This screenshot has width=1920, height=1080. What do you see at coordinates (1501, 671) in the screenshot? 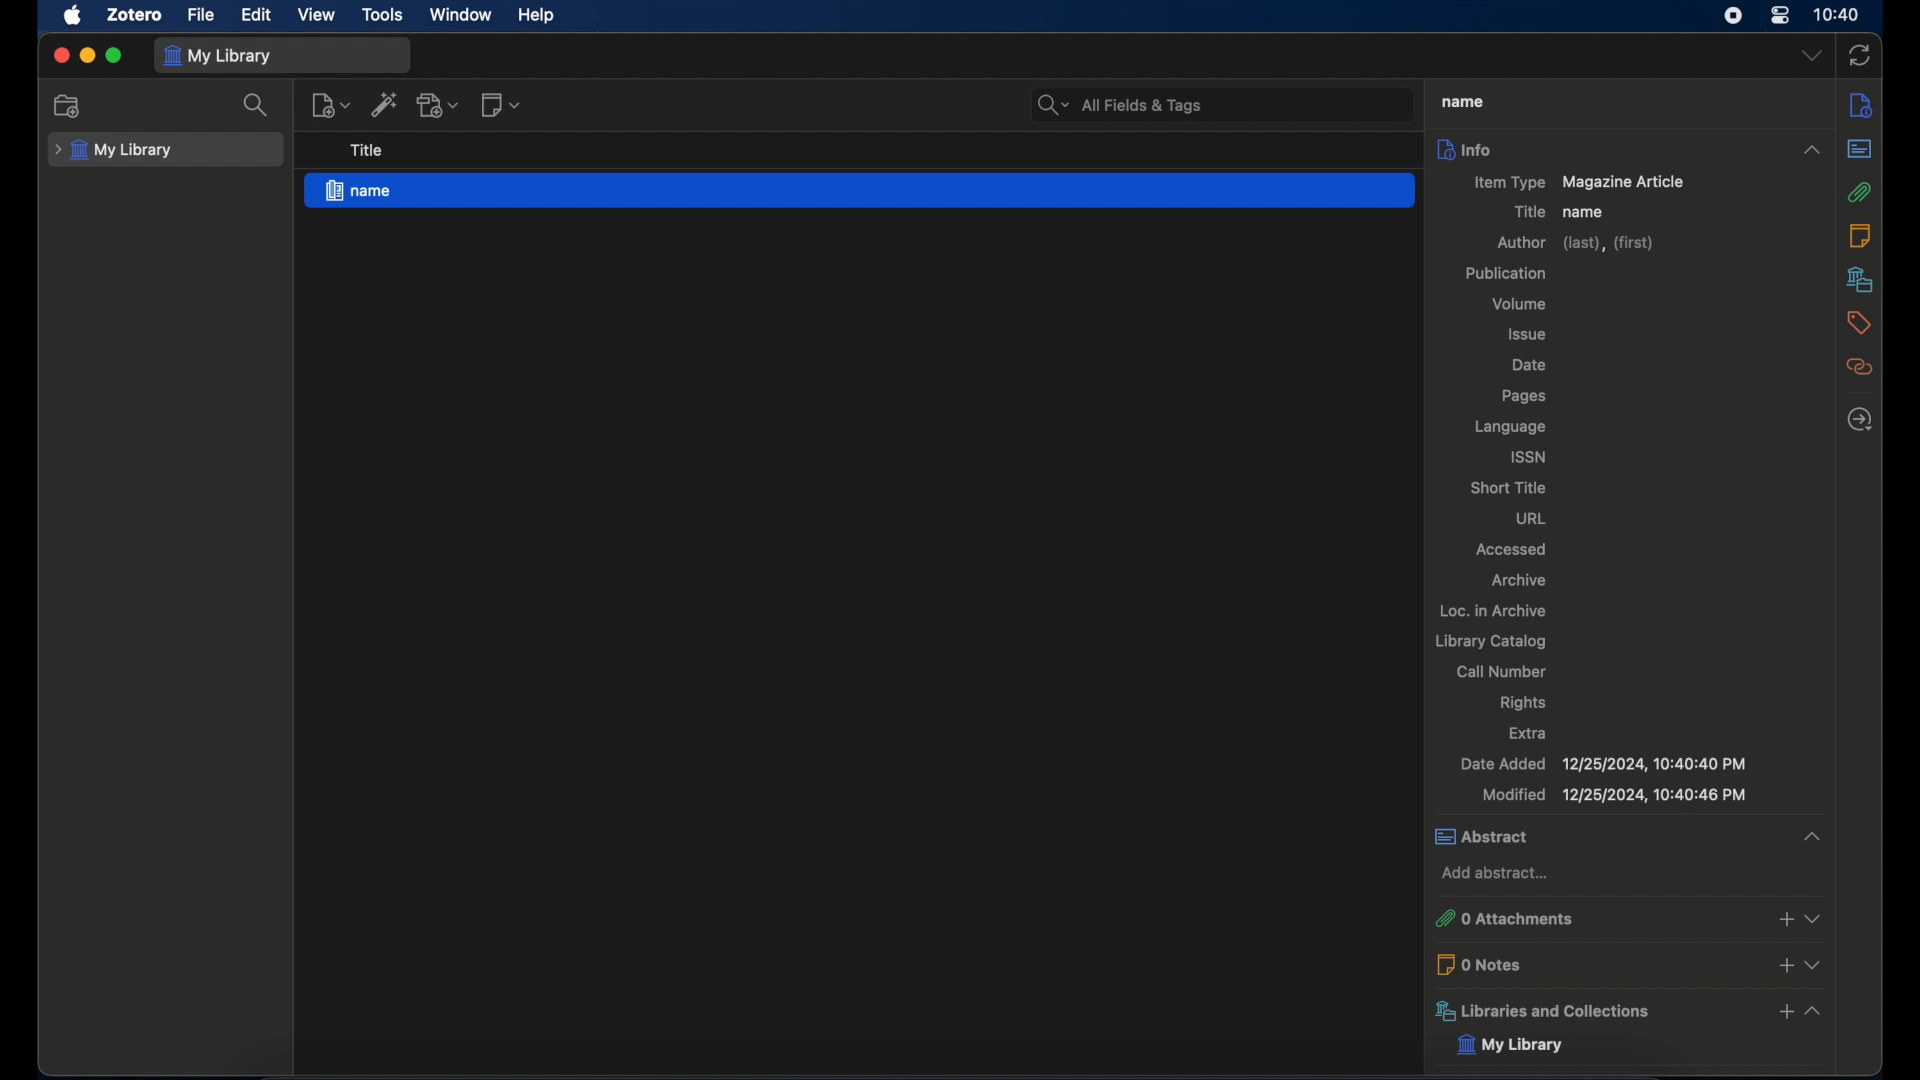
I see `call number` at bounding box center [1501, 671].